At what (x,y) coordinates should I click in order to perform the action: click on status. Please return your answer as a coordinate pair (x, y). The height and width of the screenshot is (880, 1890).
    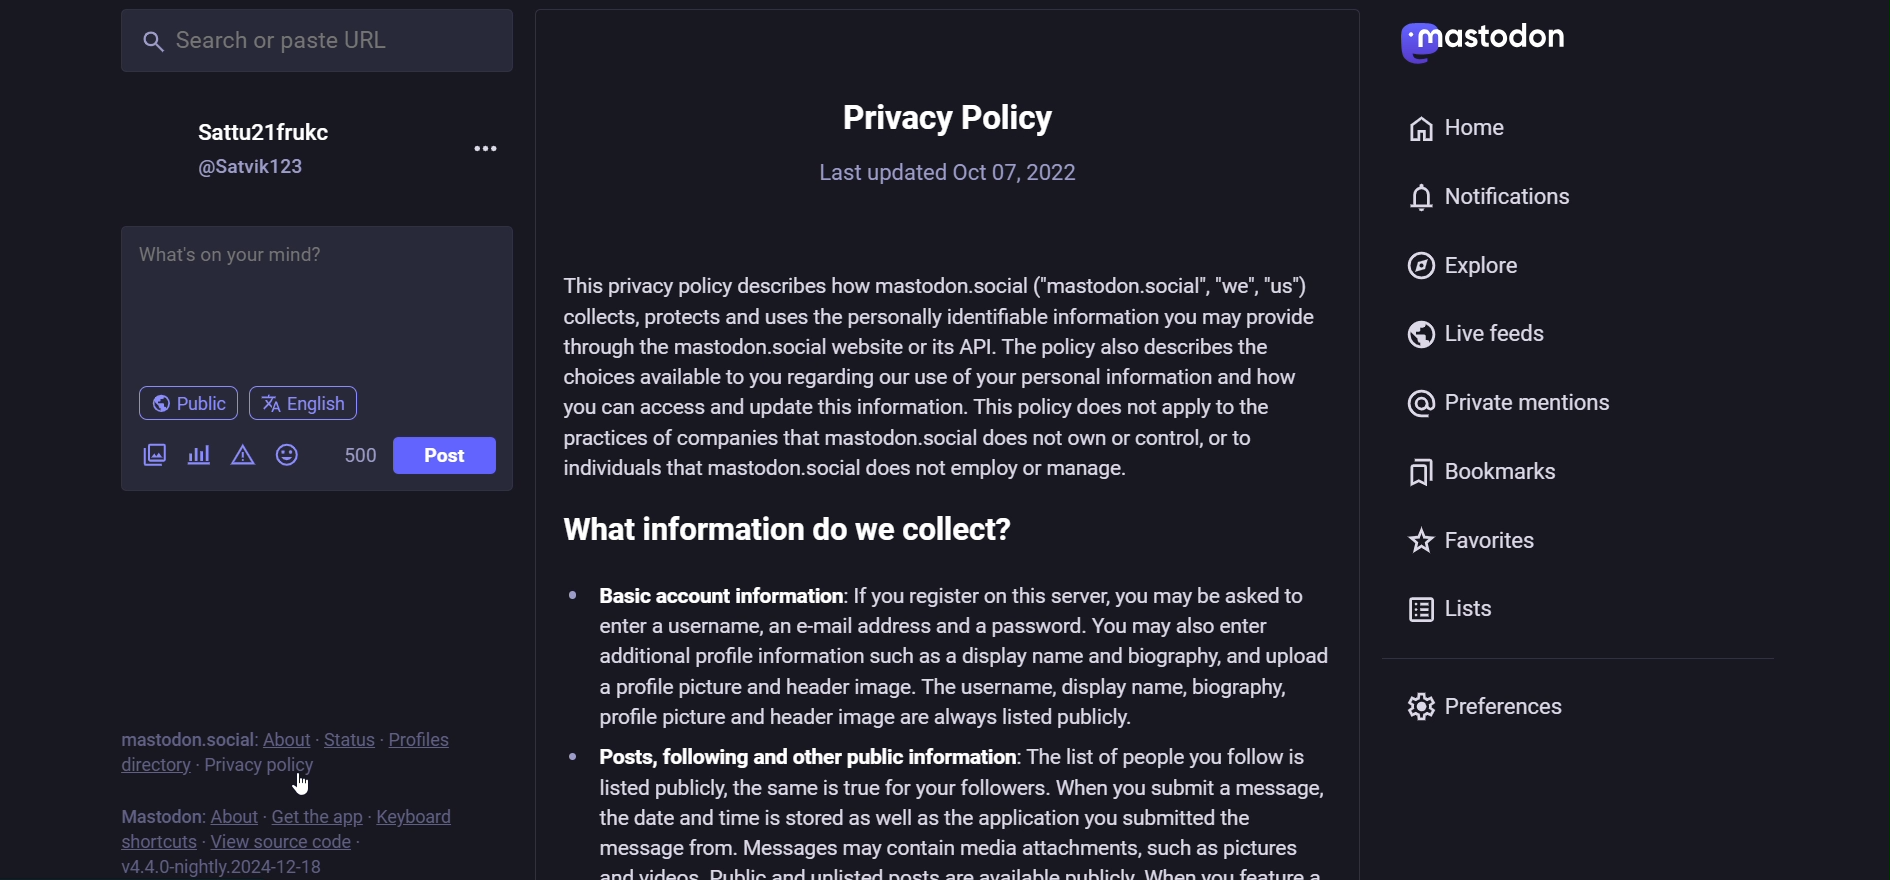
    Looking at the image, I should click on (348, 730).